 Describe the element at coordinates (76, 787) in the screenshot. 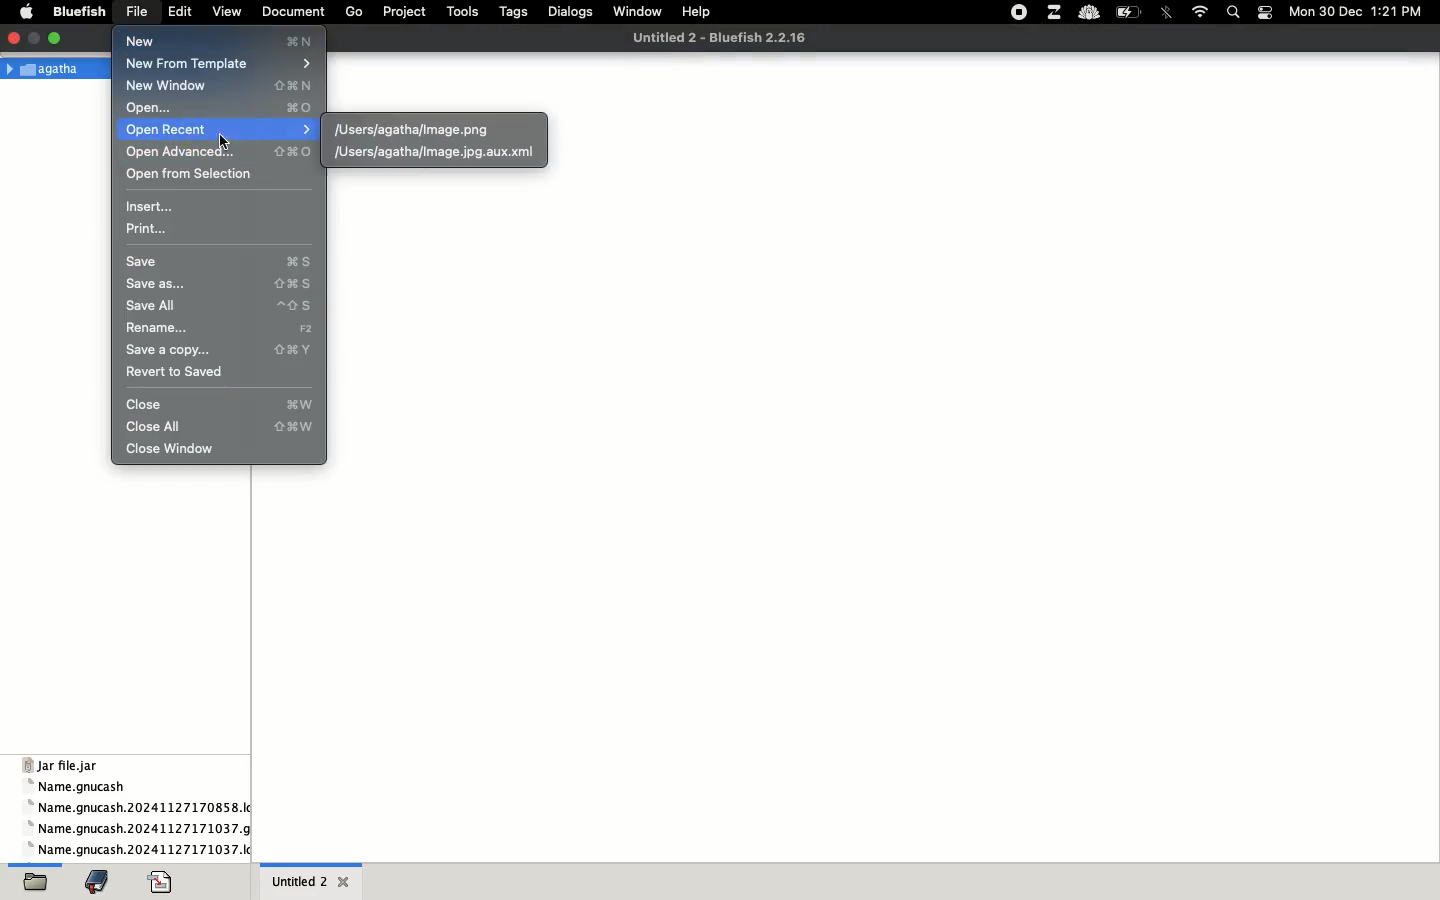

I see `name gnucash` at that location.